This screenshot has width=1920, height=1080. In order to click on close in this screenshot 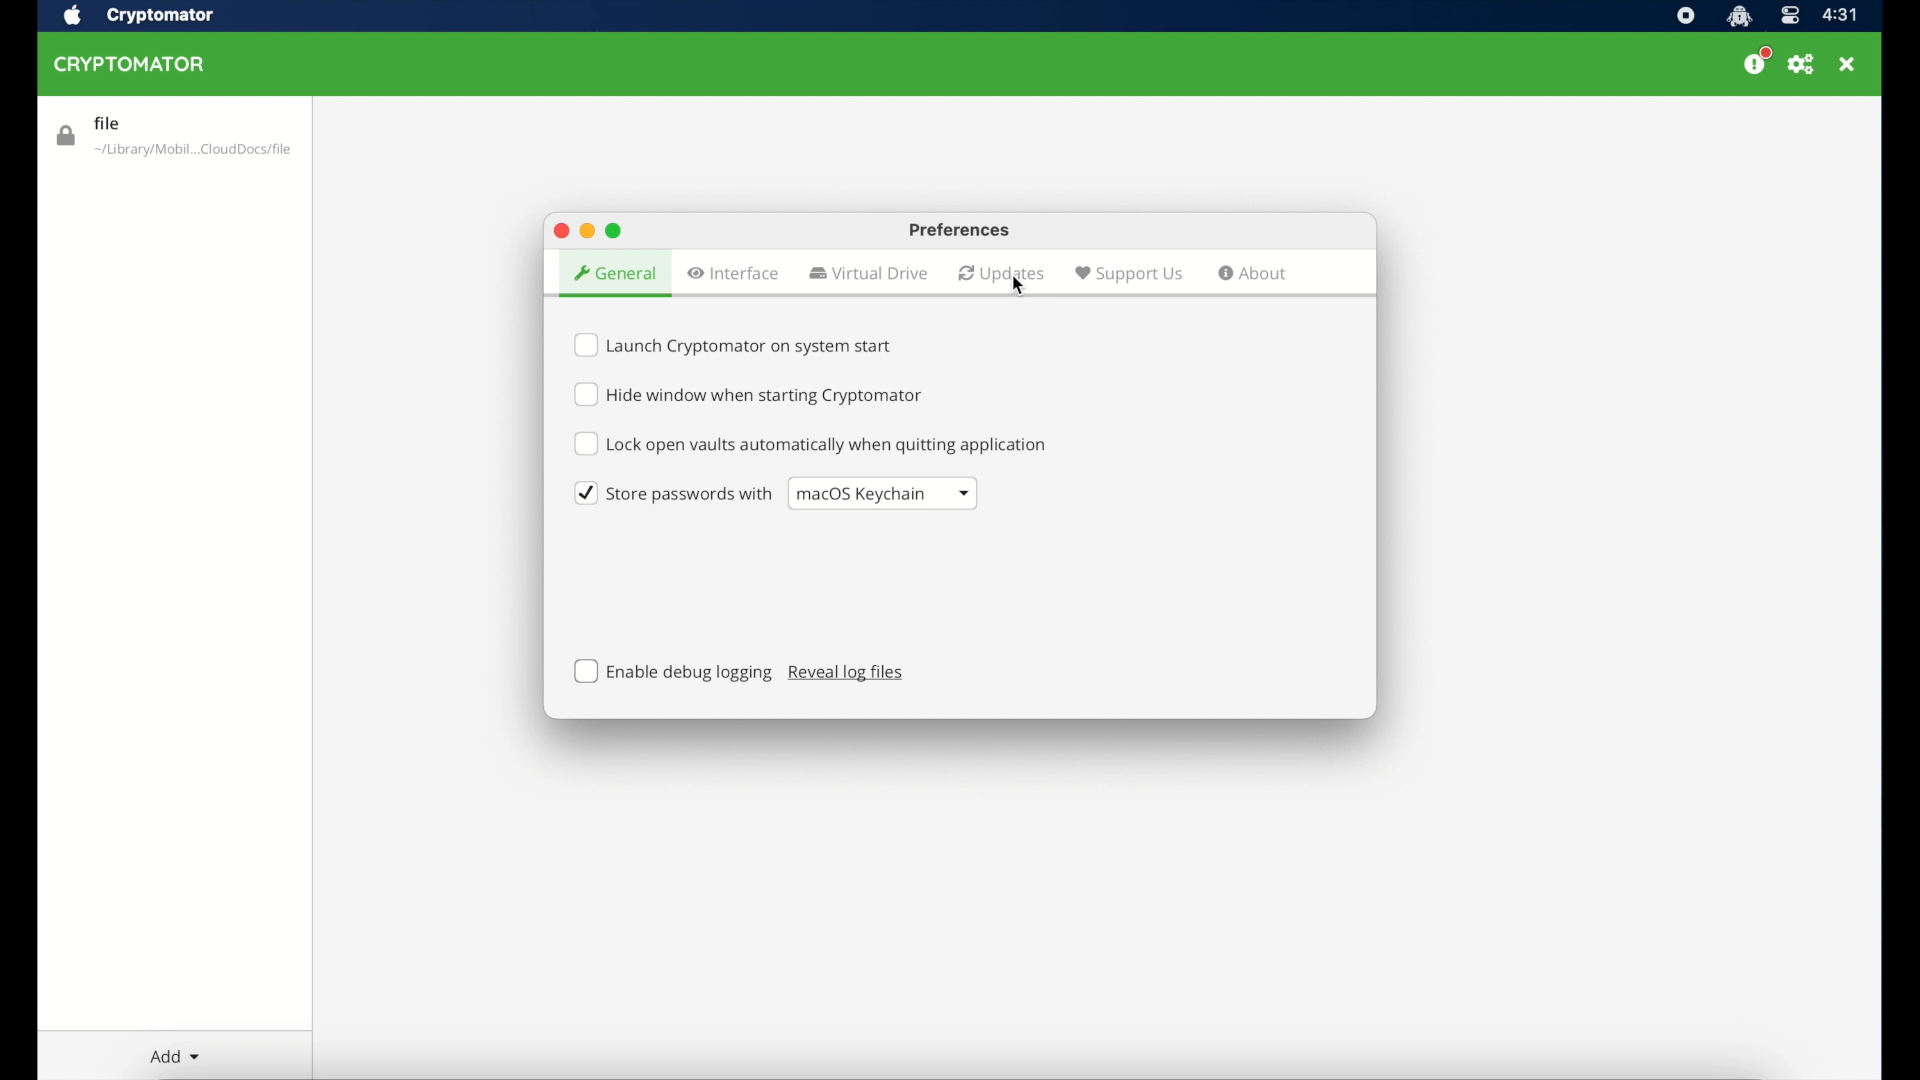, I will do `click(1849, 64)`.